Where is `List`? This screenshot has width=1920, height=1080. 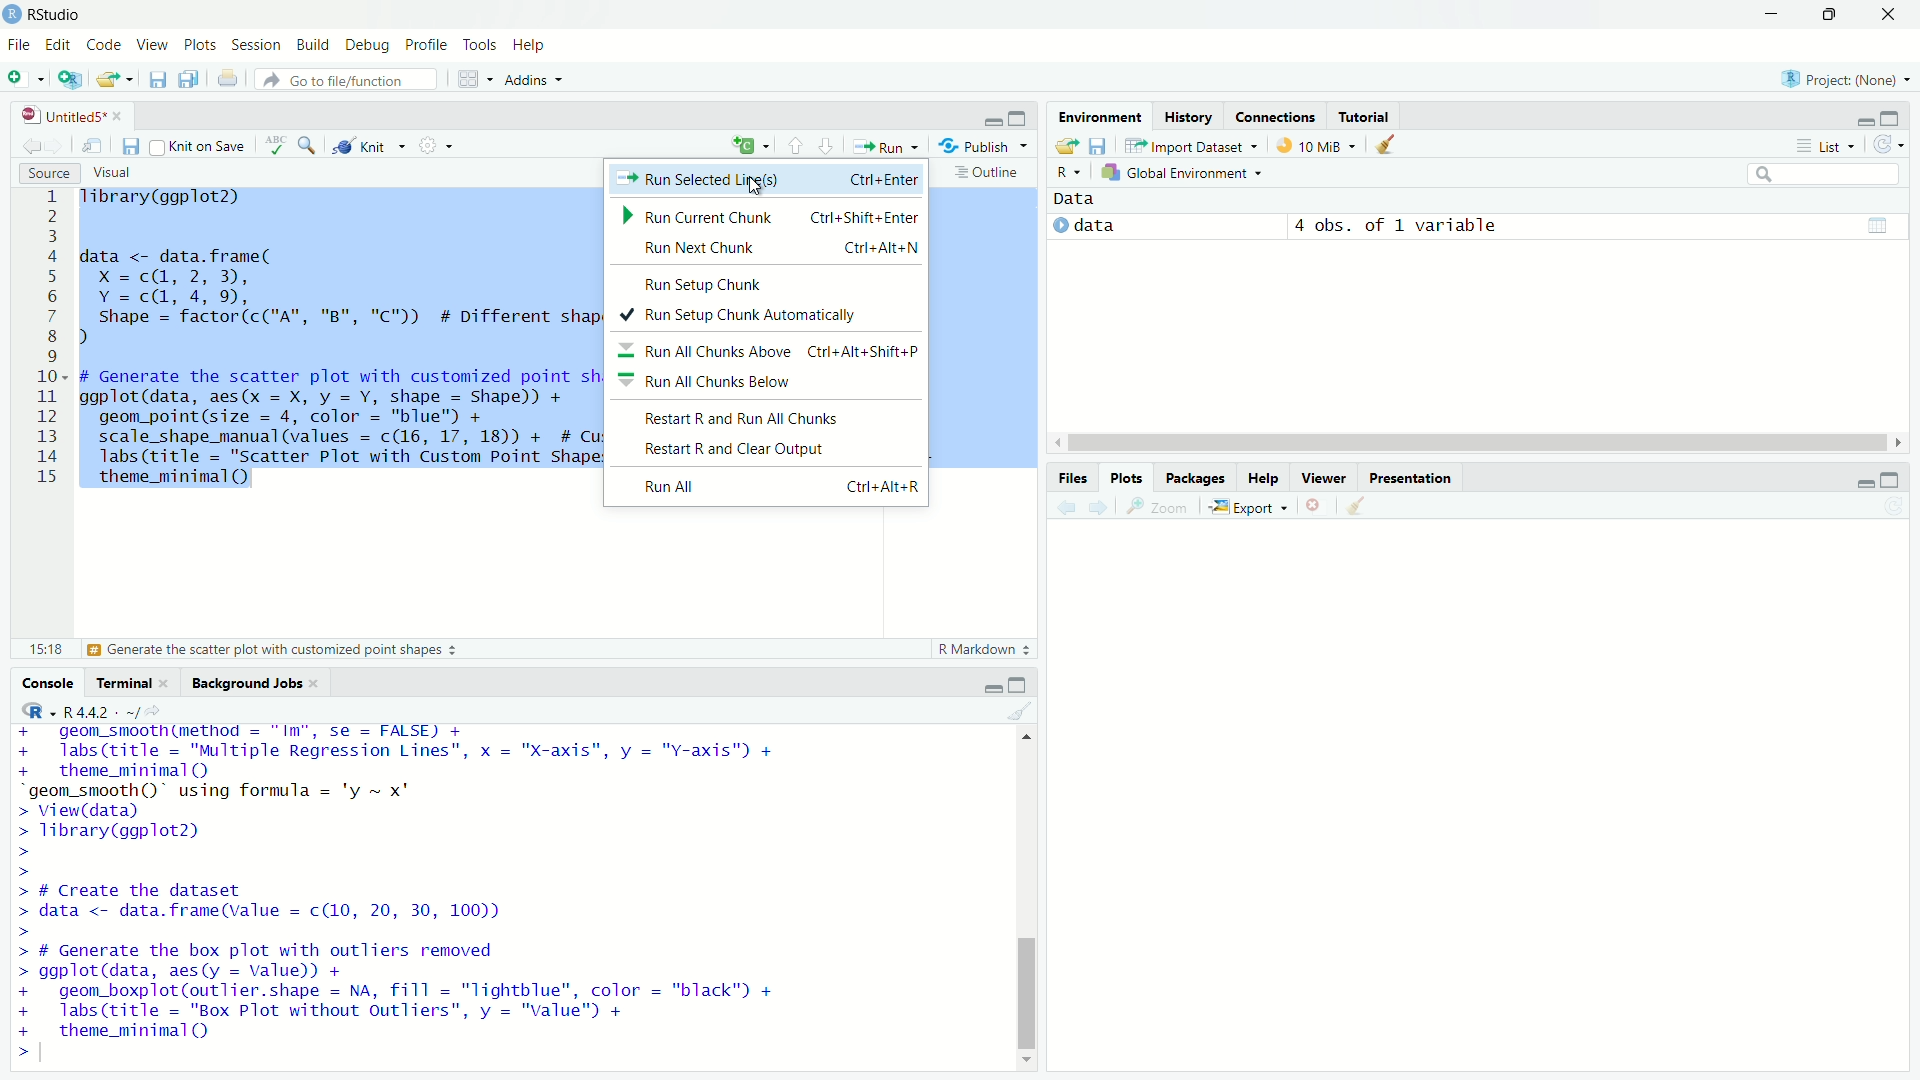 List is located at coordinates (1823, 144).